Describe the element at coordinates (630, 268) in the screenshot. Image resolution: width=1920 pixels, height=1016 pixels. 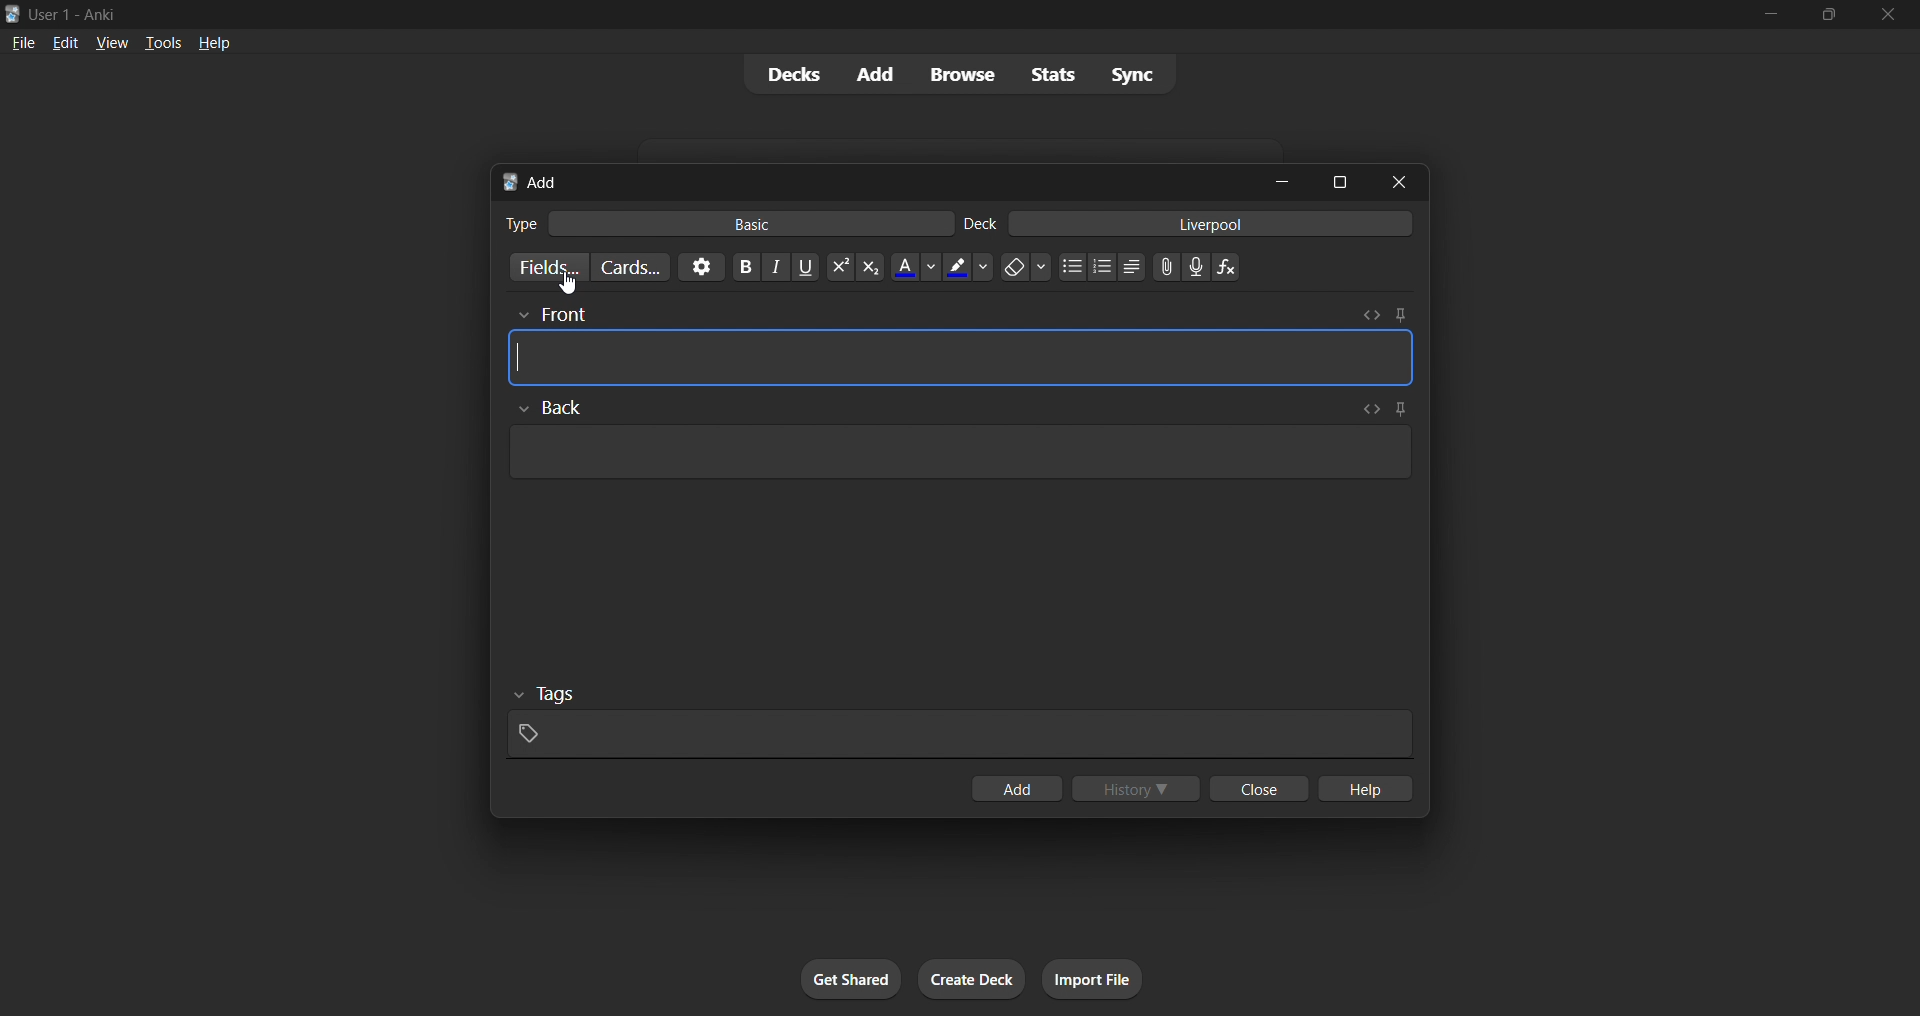
I see `customize card templates` at that location.